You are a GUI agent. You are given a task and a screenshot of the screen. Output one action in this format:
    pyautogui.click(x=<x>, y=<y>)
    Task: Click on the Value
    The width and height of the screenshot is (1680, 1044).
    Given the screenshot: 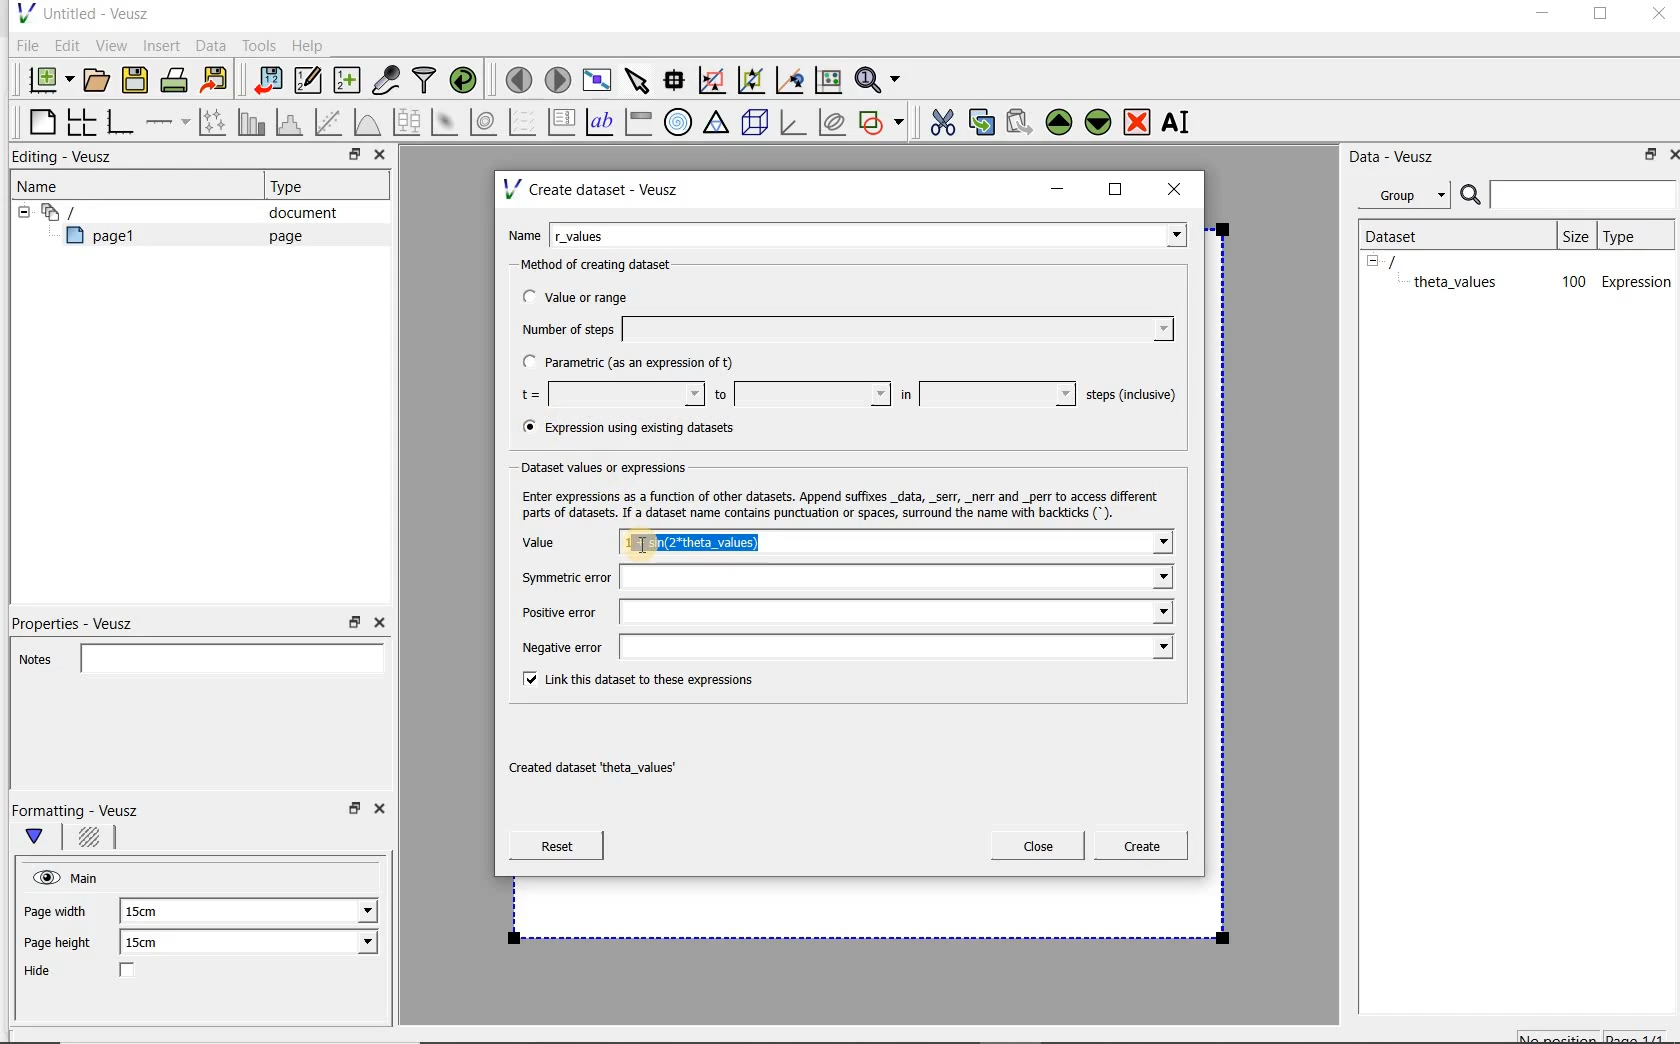 What is the action you would take?
    pyautogui.click(x=560, y=545)
    